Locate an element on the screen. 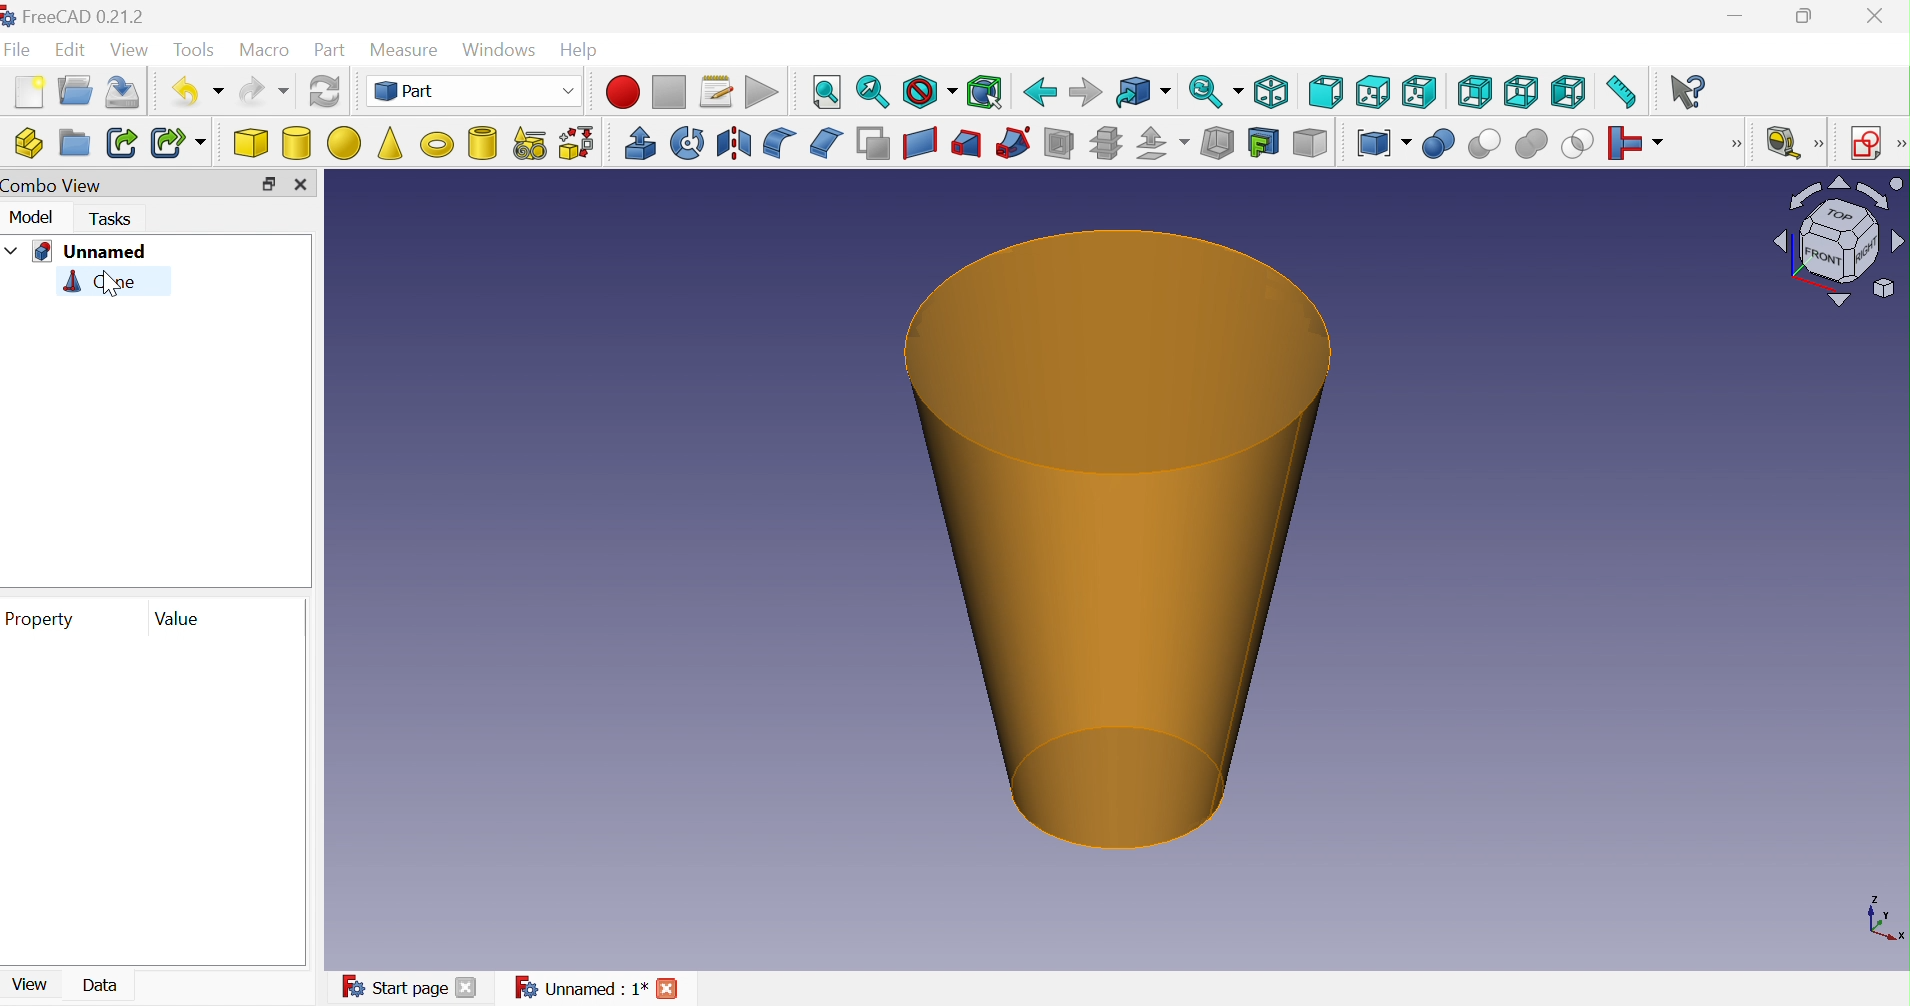  Color per face is located at coordinates (1311, 144).